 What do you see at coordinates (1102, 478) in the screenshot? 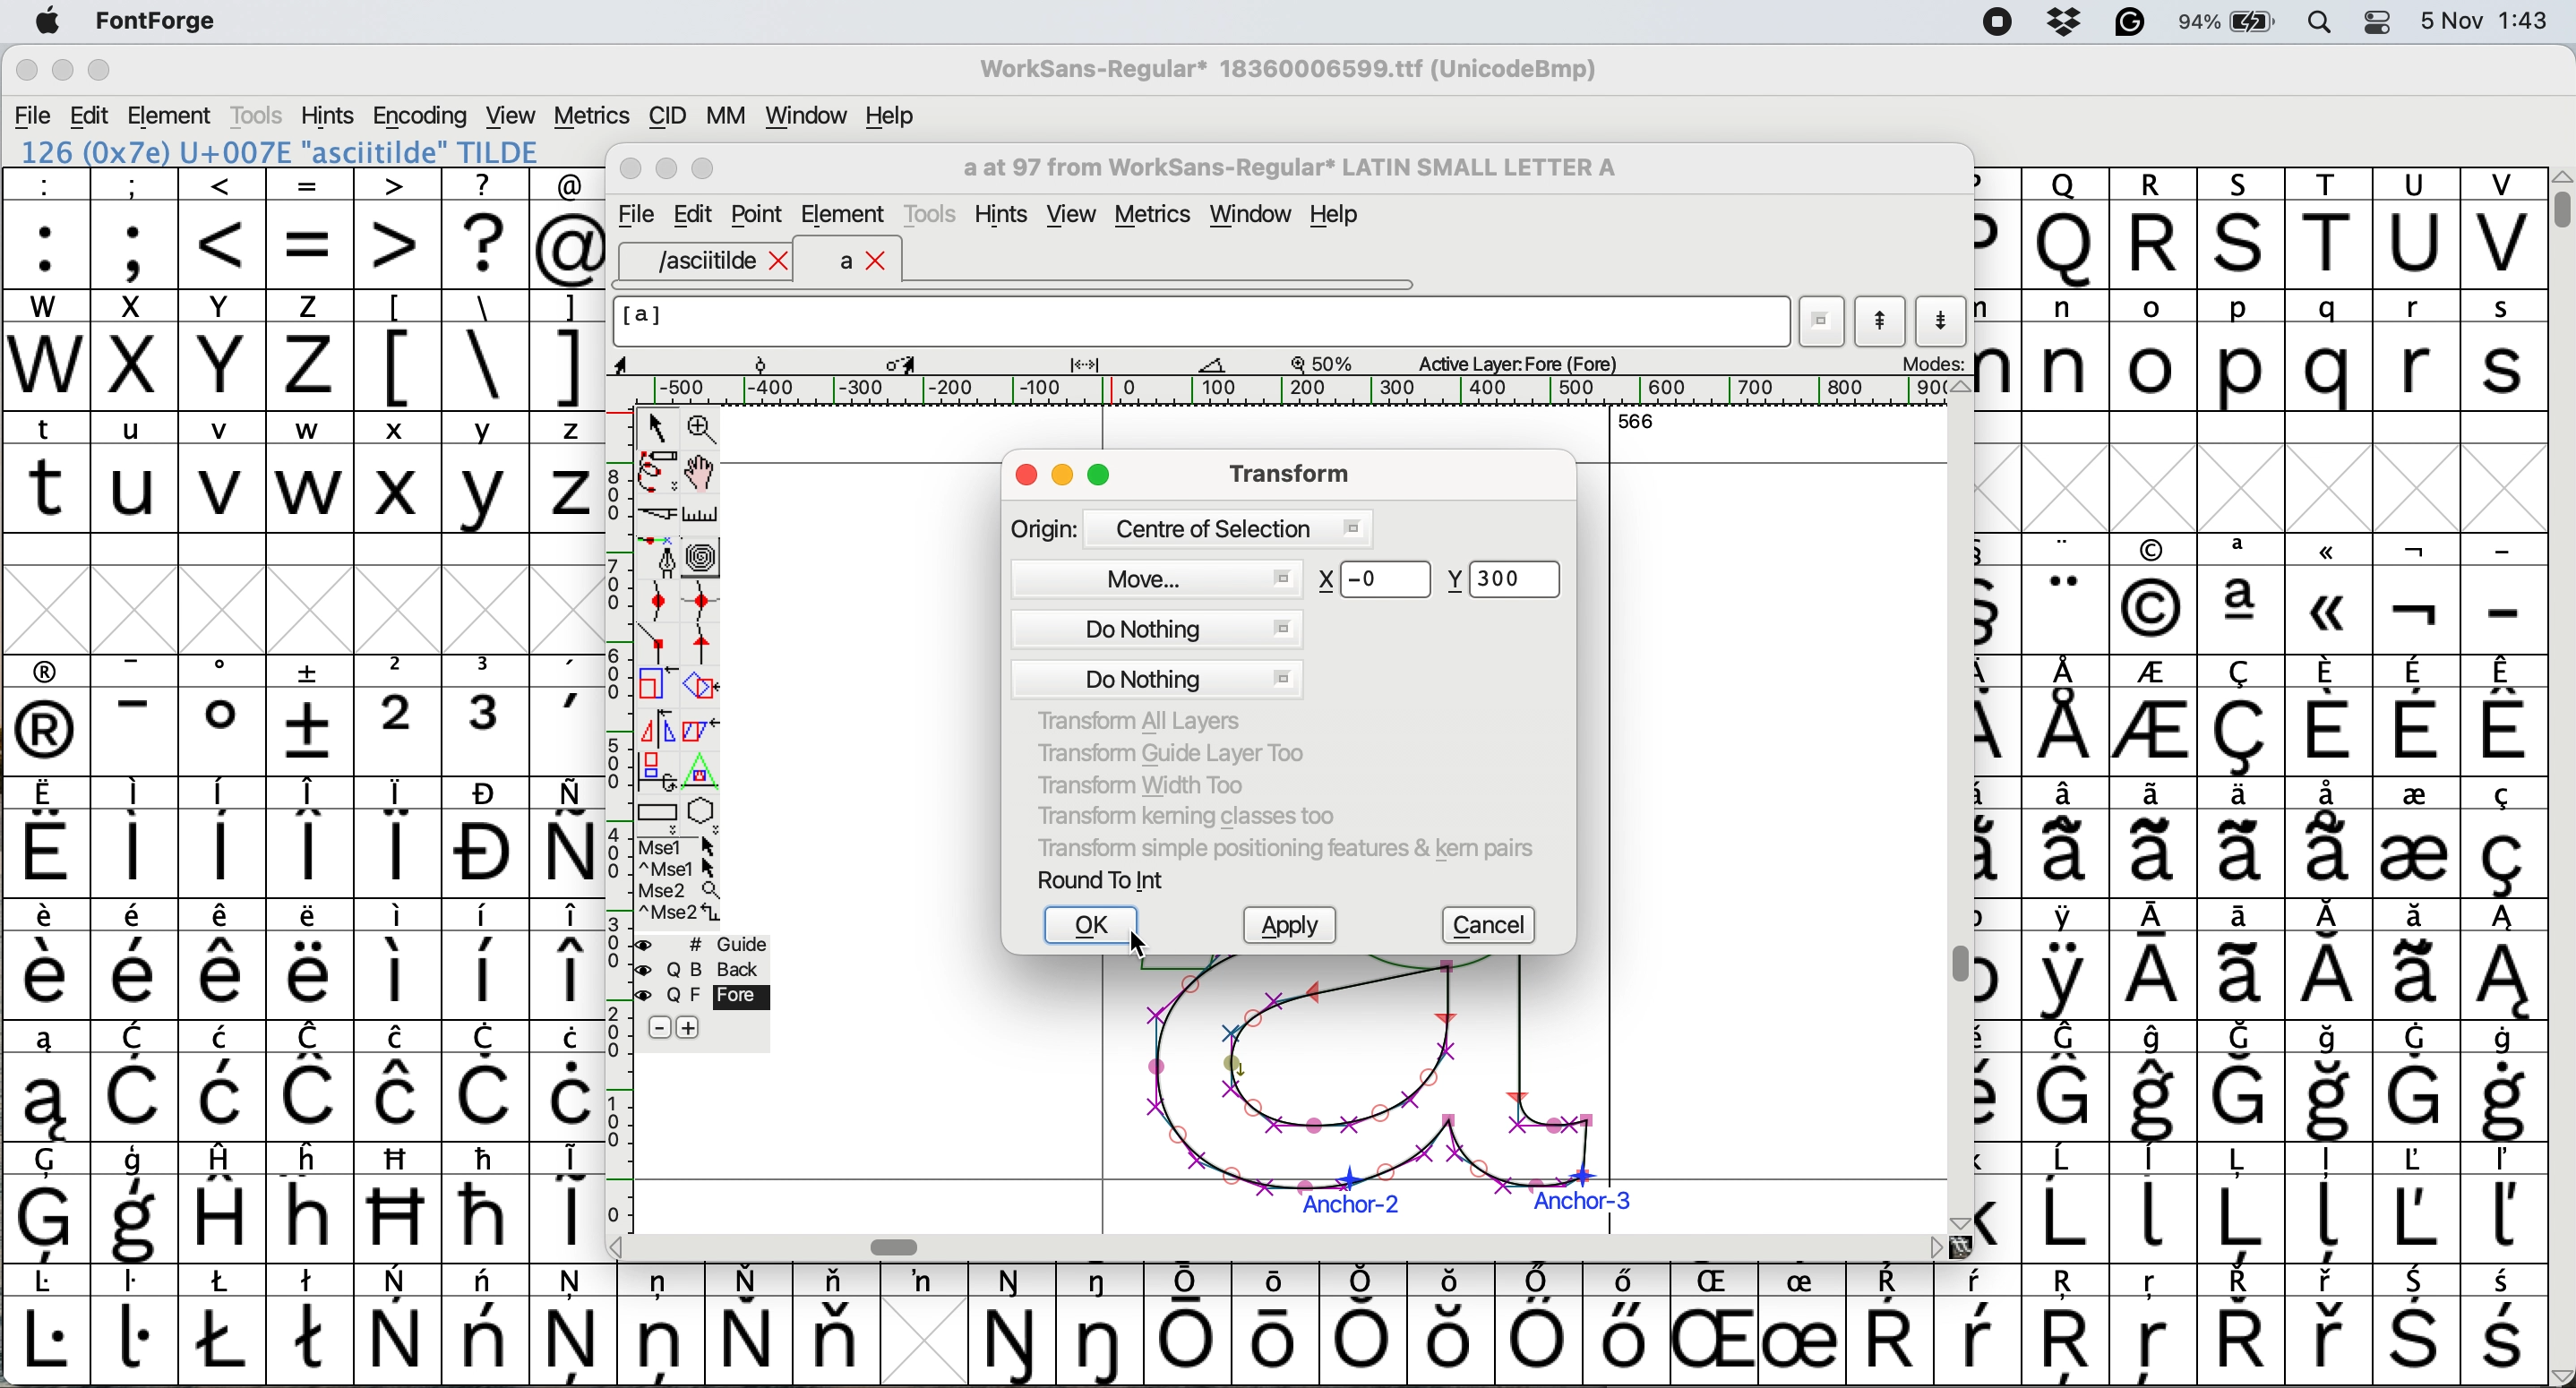
I see `maximise` at bounding box center [1102, 478].